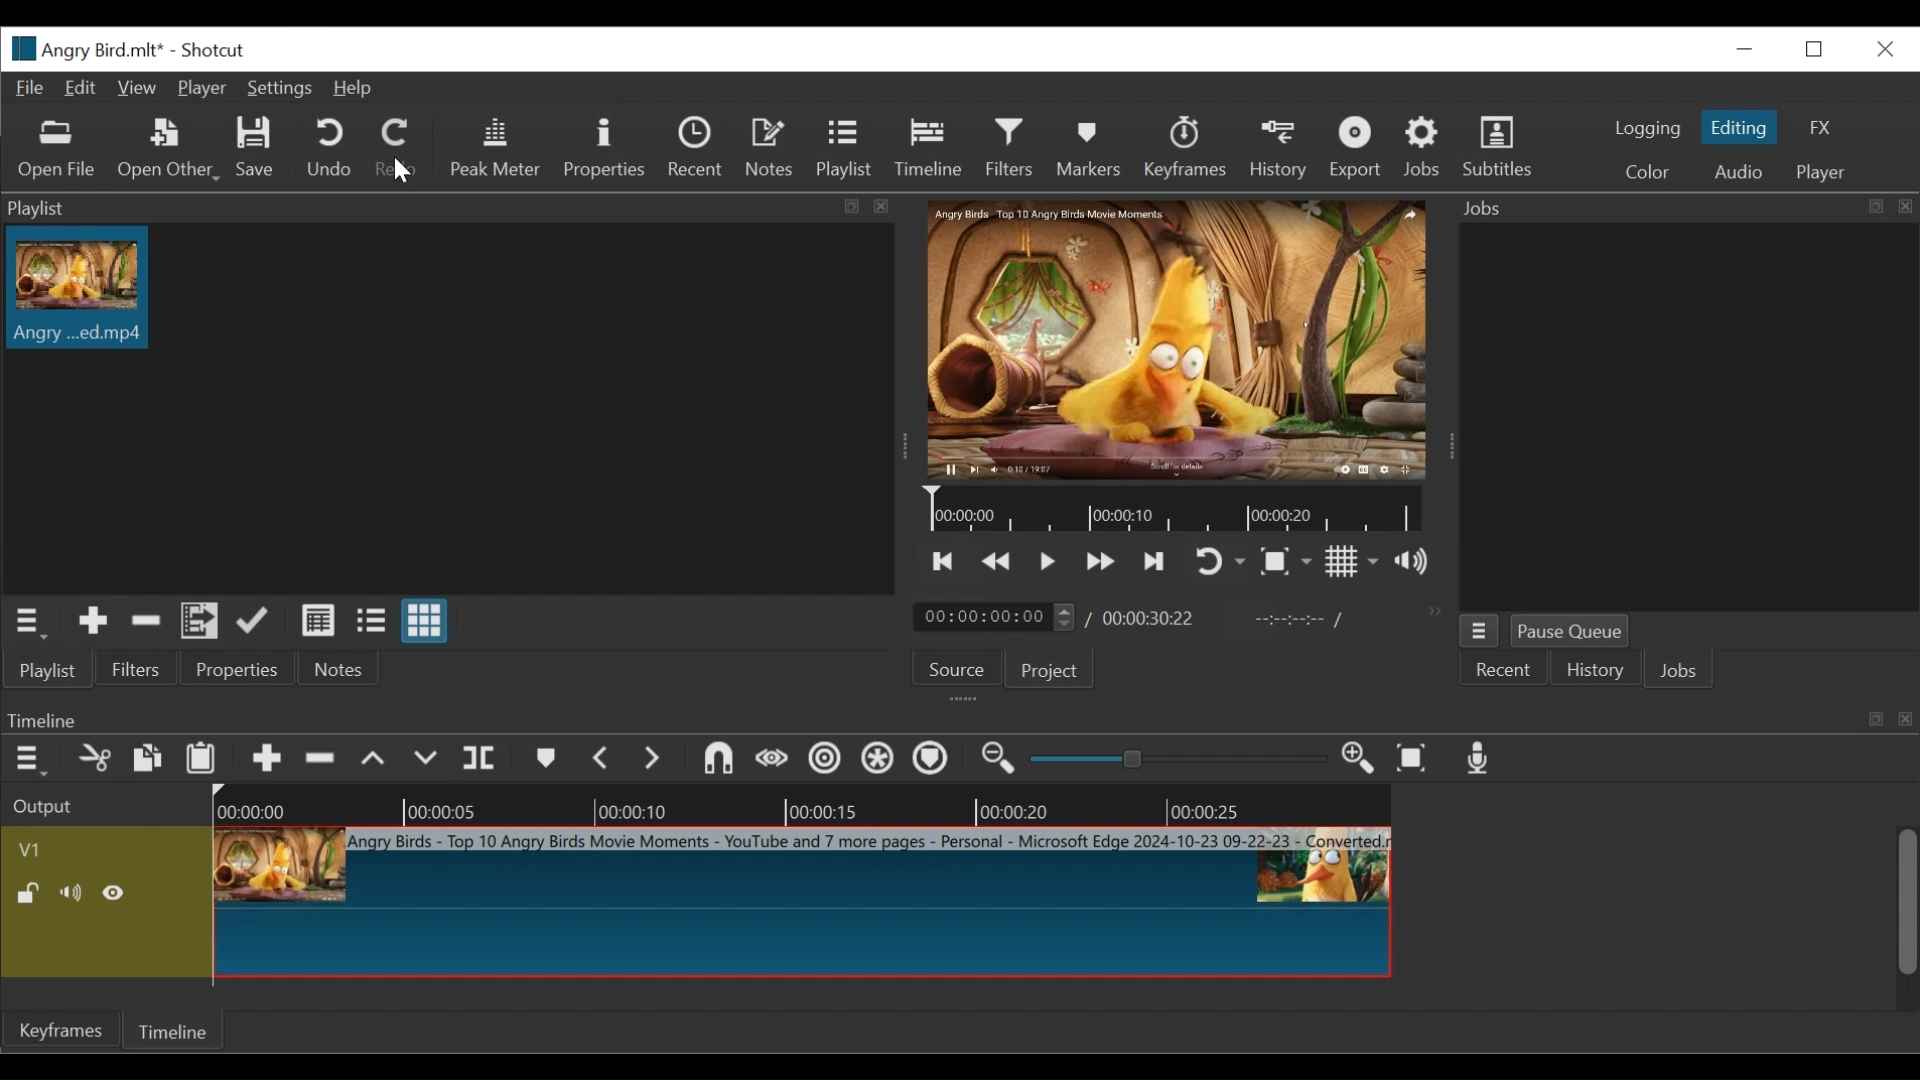  I want to click on History, so click(1595, 672).